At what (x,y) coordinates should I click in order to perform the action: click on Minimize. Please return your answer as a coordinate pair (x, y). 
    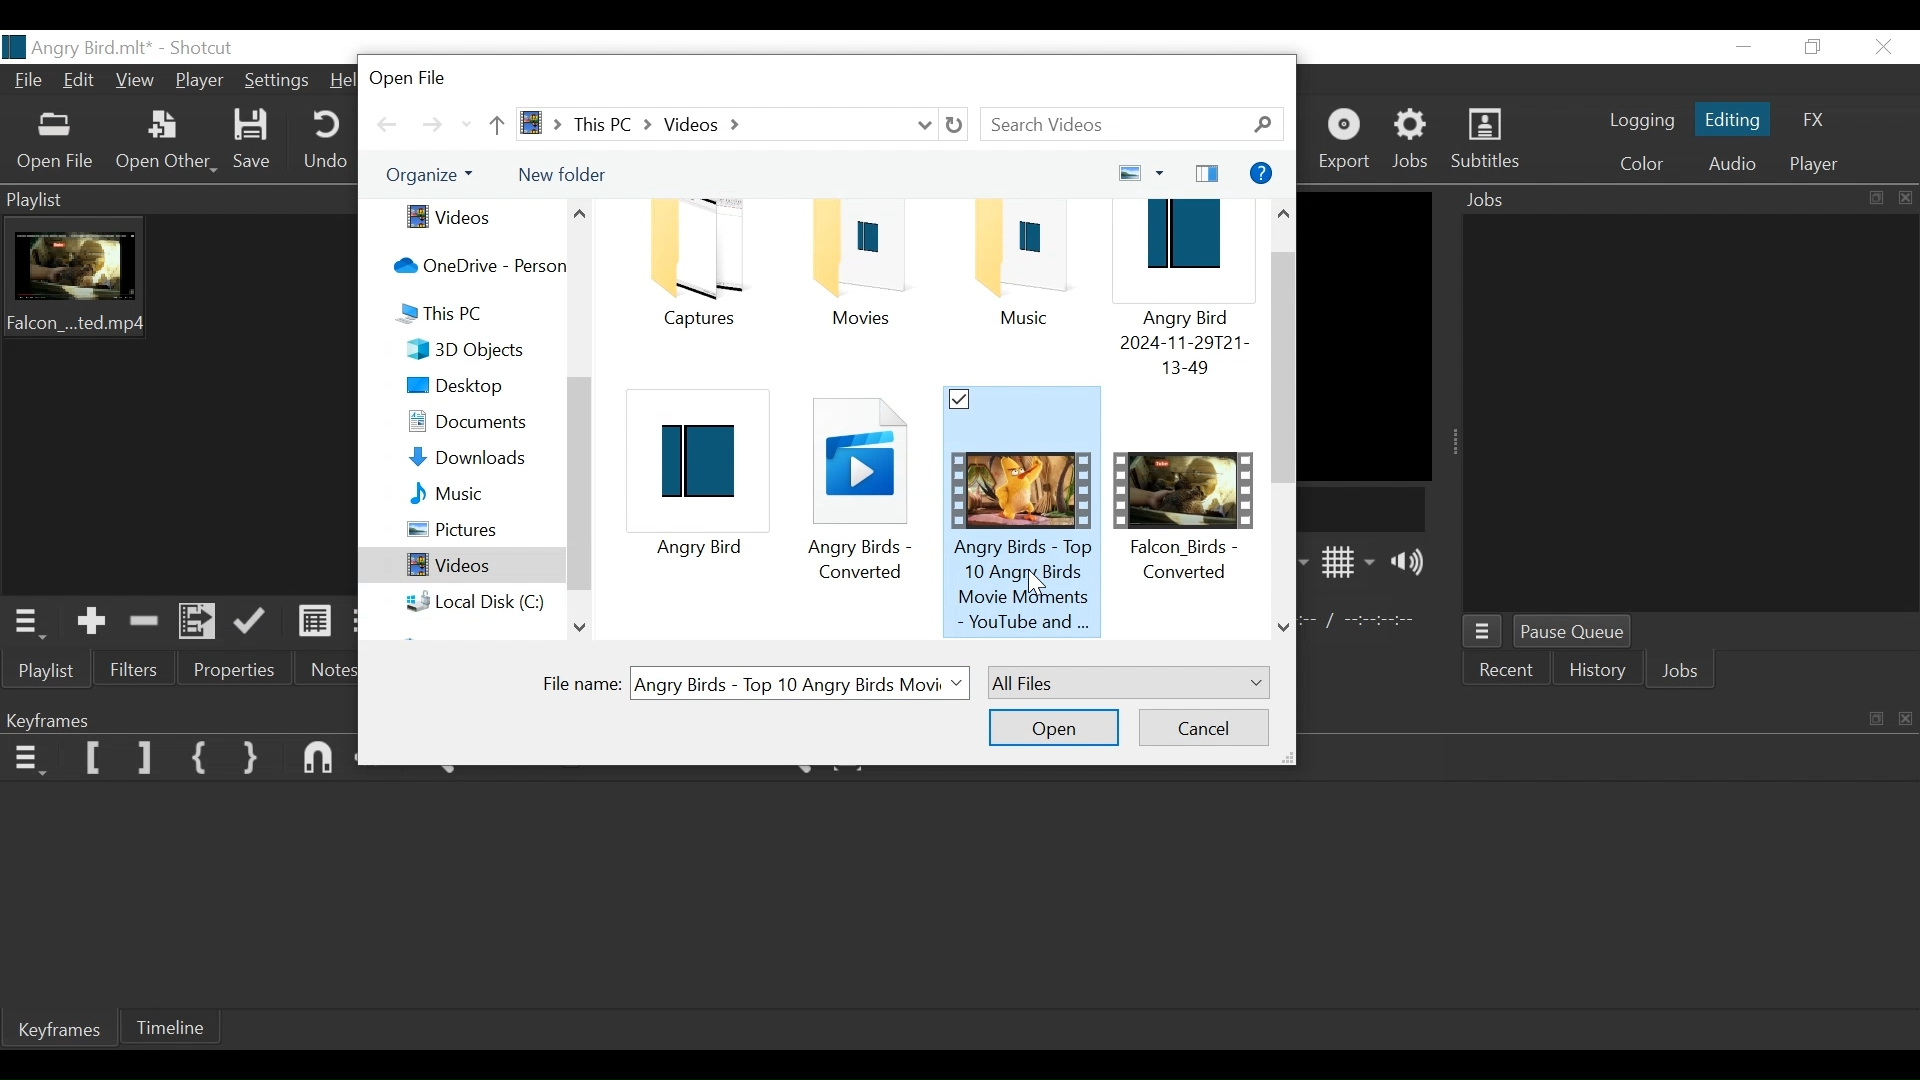
    Looking at the image, I should click on (1748, 48).